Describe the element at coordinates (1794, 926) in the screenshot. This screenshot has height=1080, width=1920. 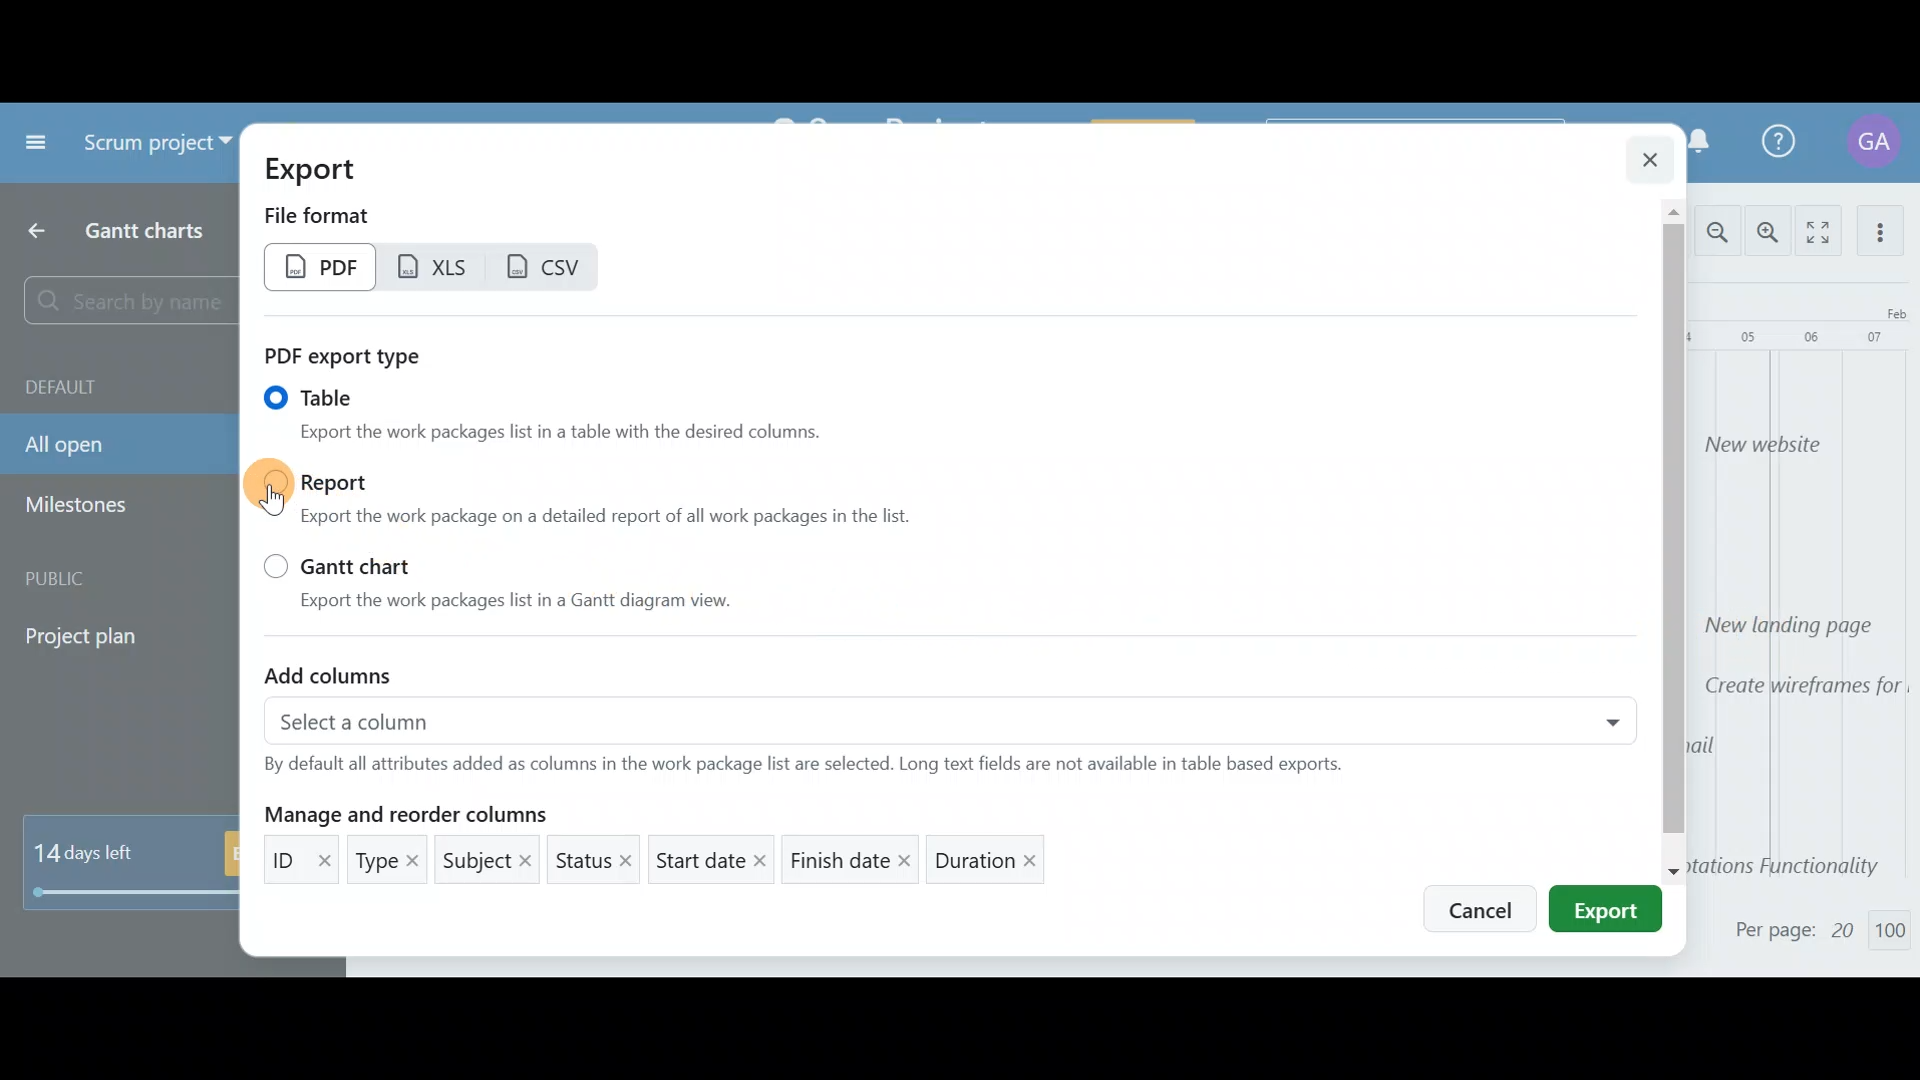
I see `Per page: 20` at that location.